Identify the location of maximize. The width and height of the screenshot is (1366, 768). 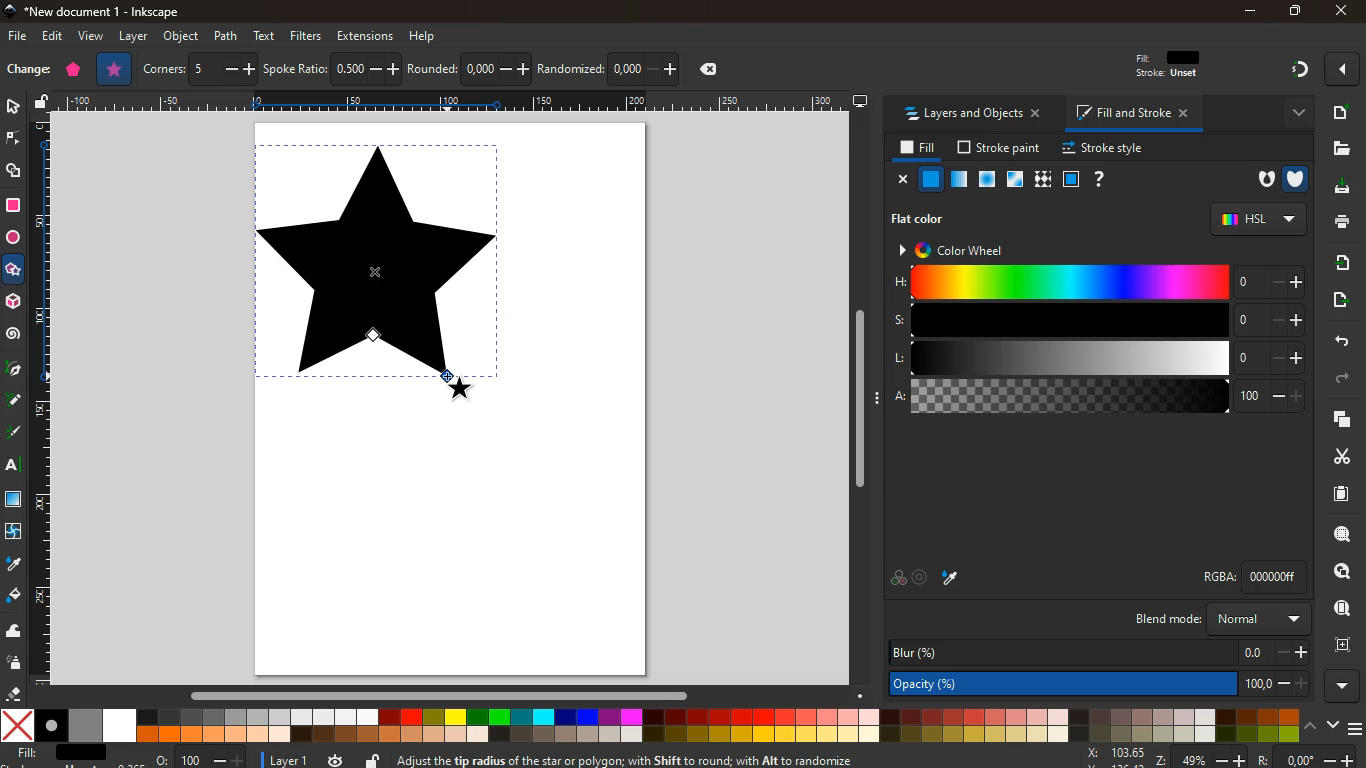
(1293, 9).